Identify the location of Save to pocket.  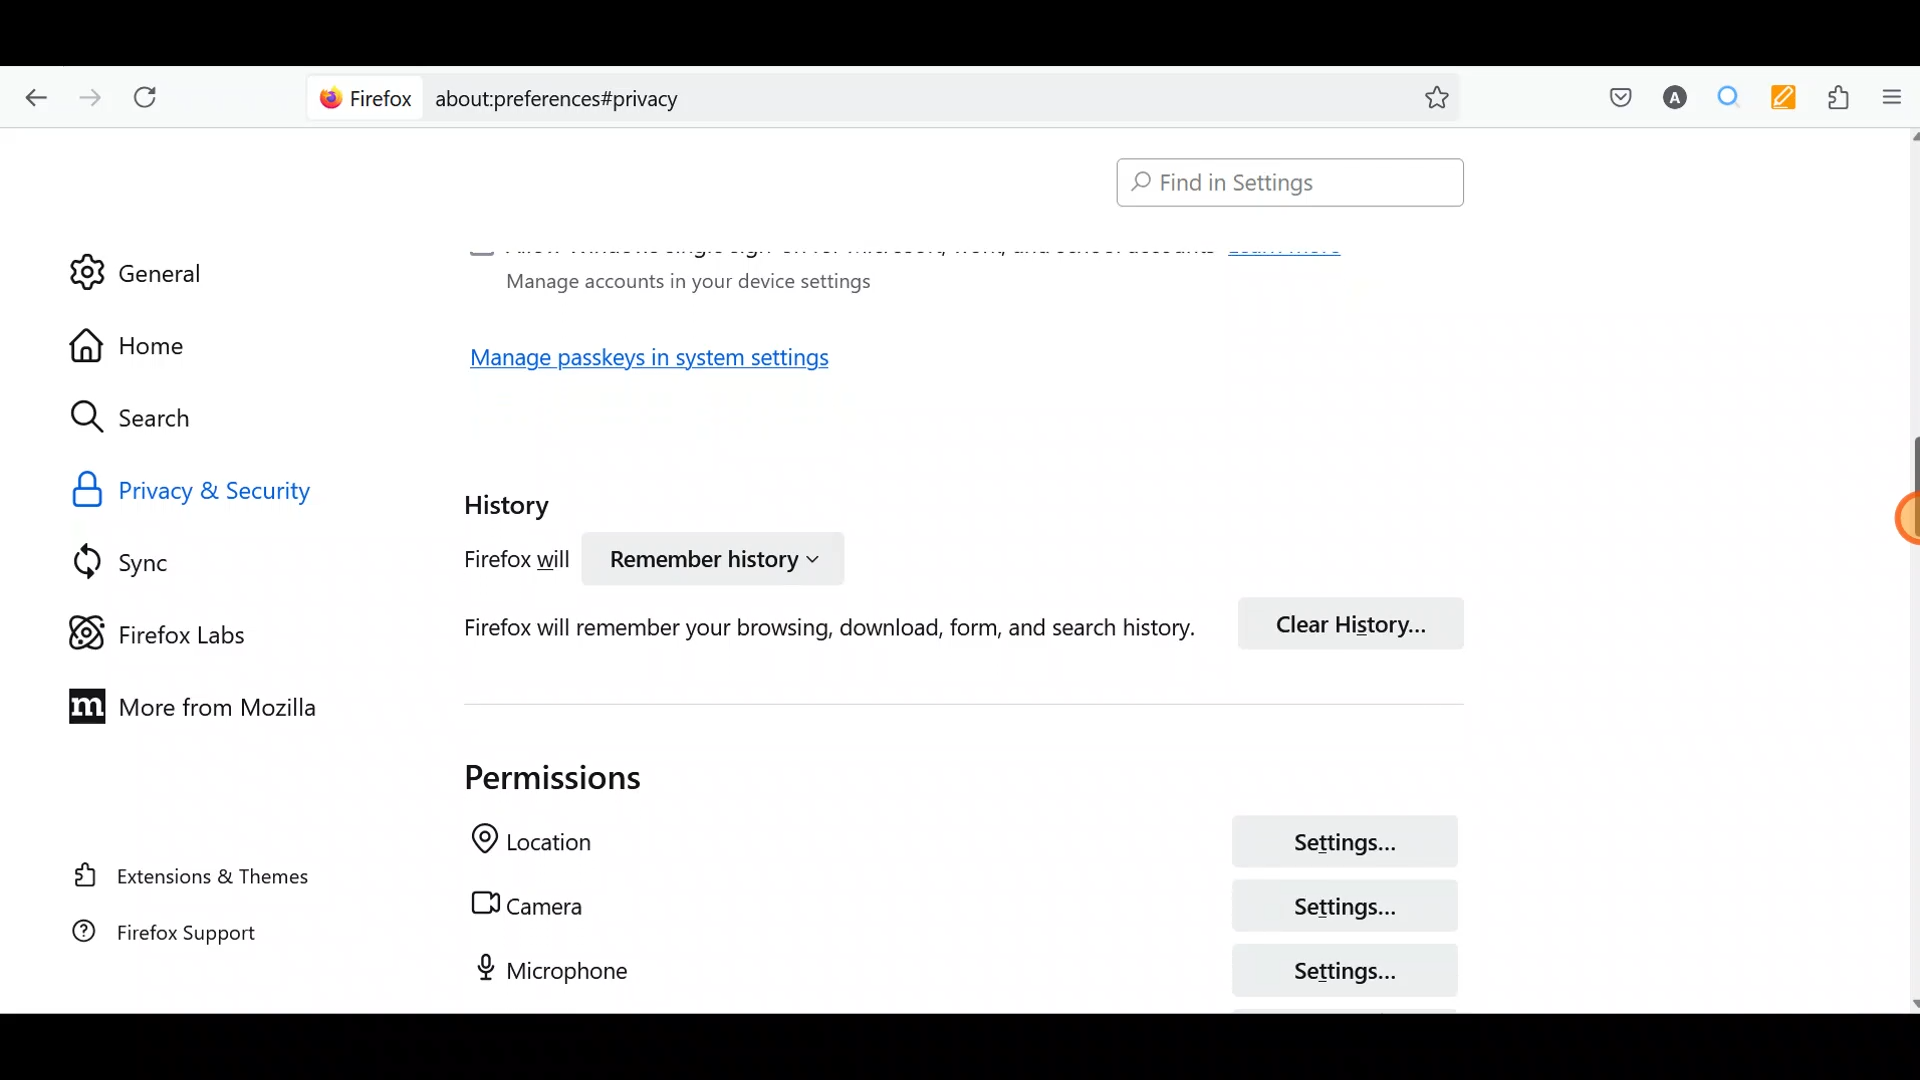
(1612, 96).